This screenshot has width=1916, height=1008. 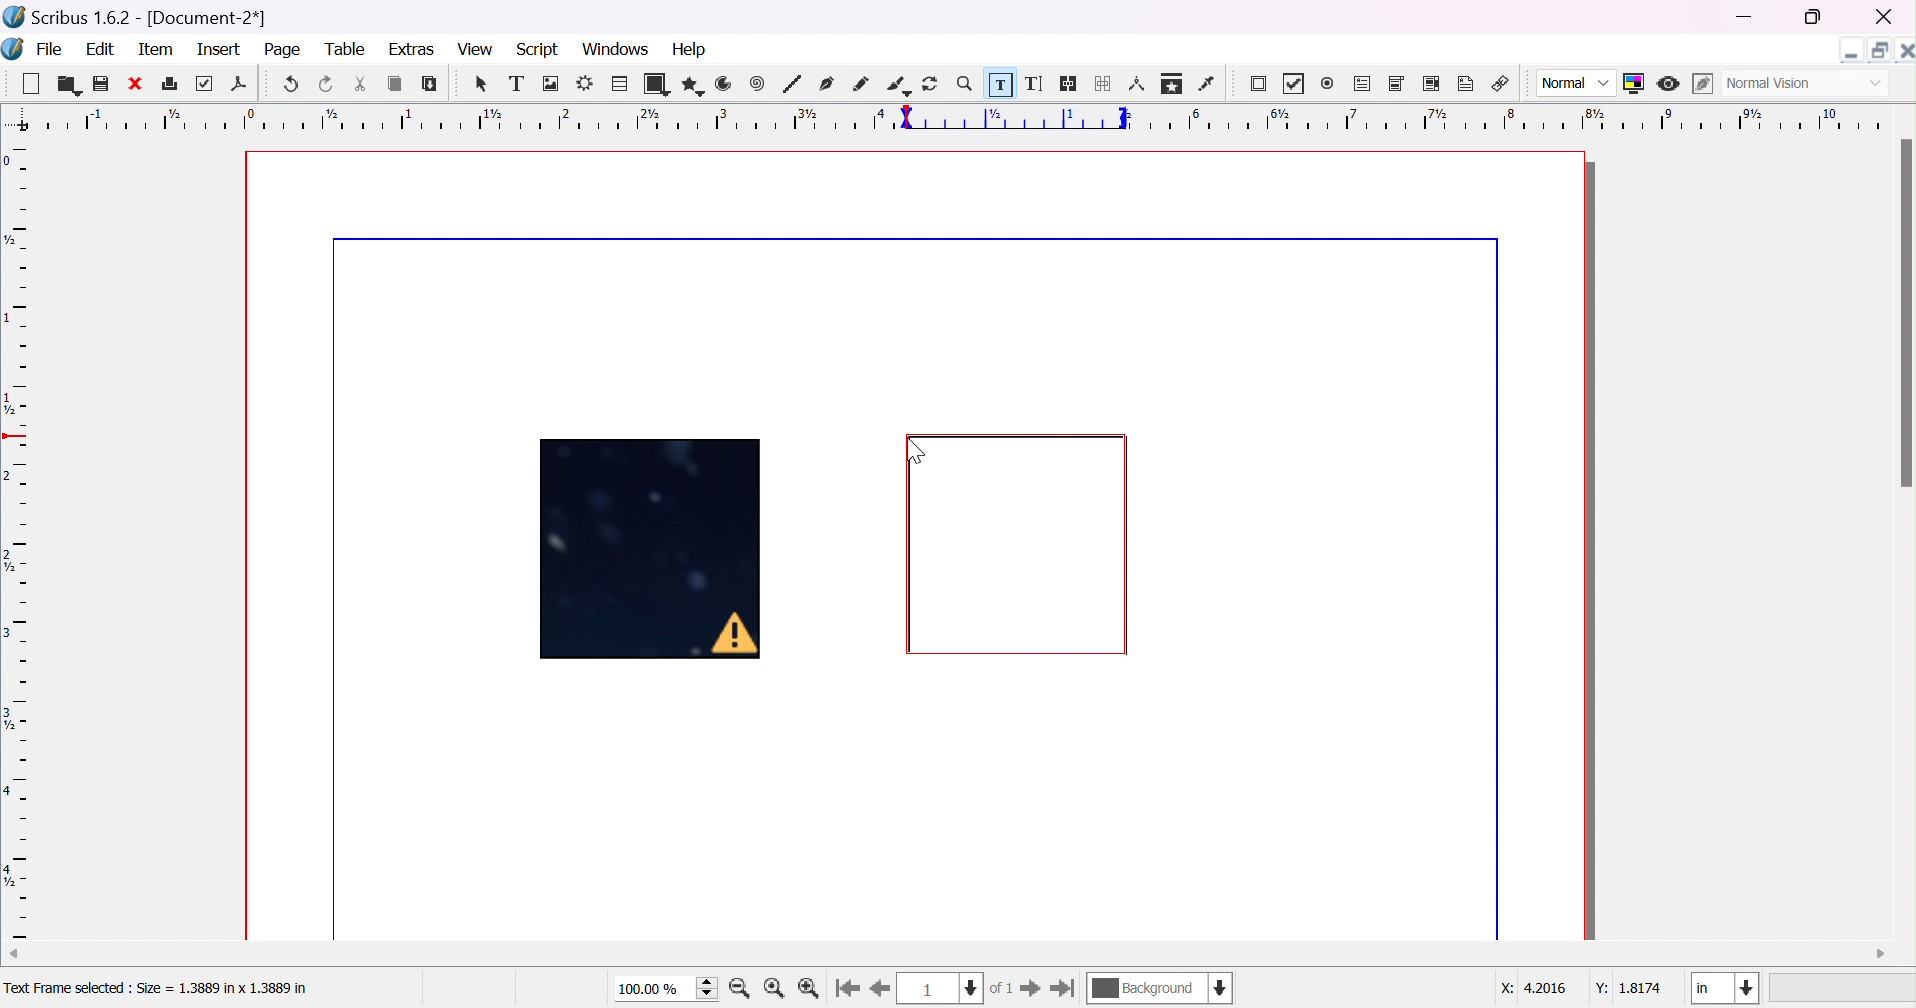 I want to click on normal vision, so click(x=1804, y=84).